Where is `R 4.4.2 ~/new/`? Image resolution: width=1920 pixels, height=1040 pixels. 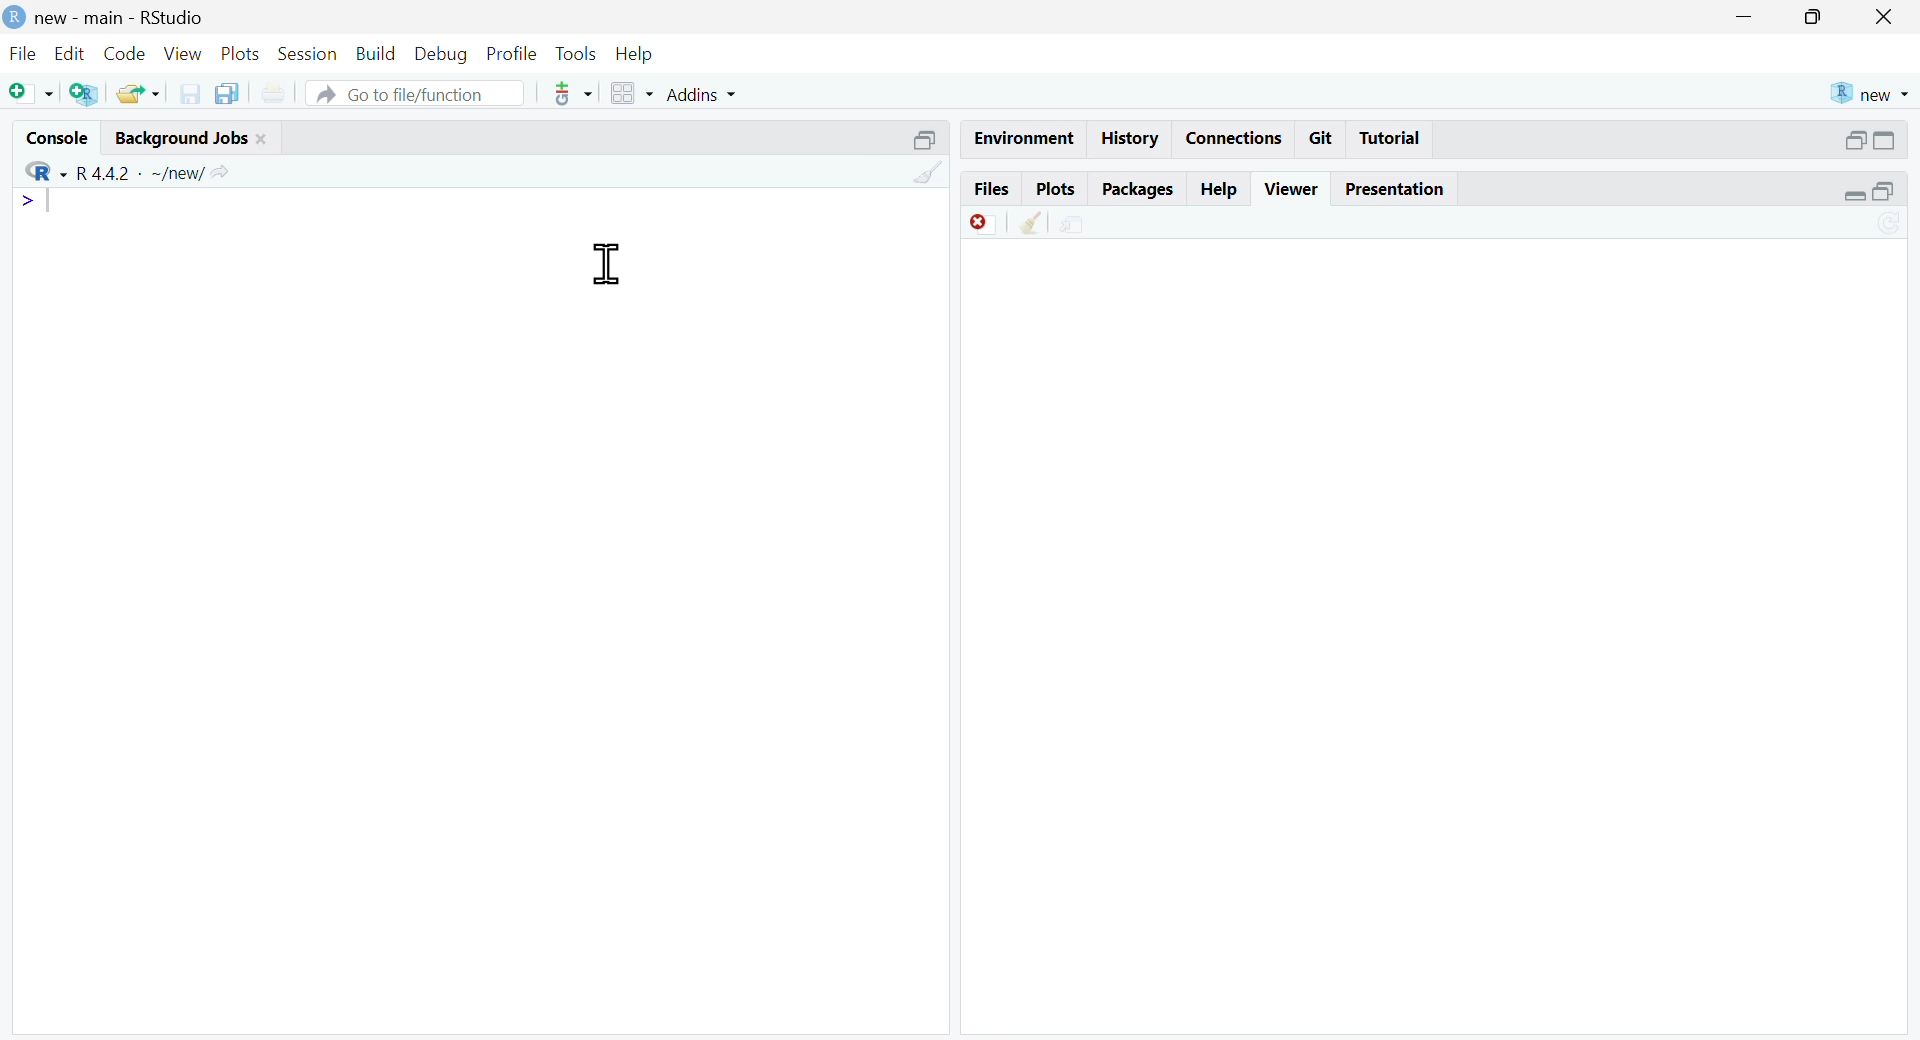 R 4.4.2 ~/new/ is located at coordinates (142, 172).